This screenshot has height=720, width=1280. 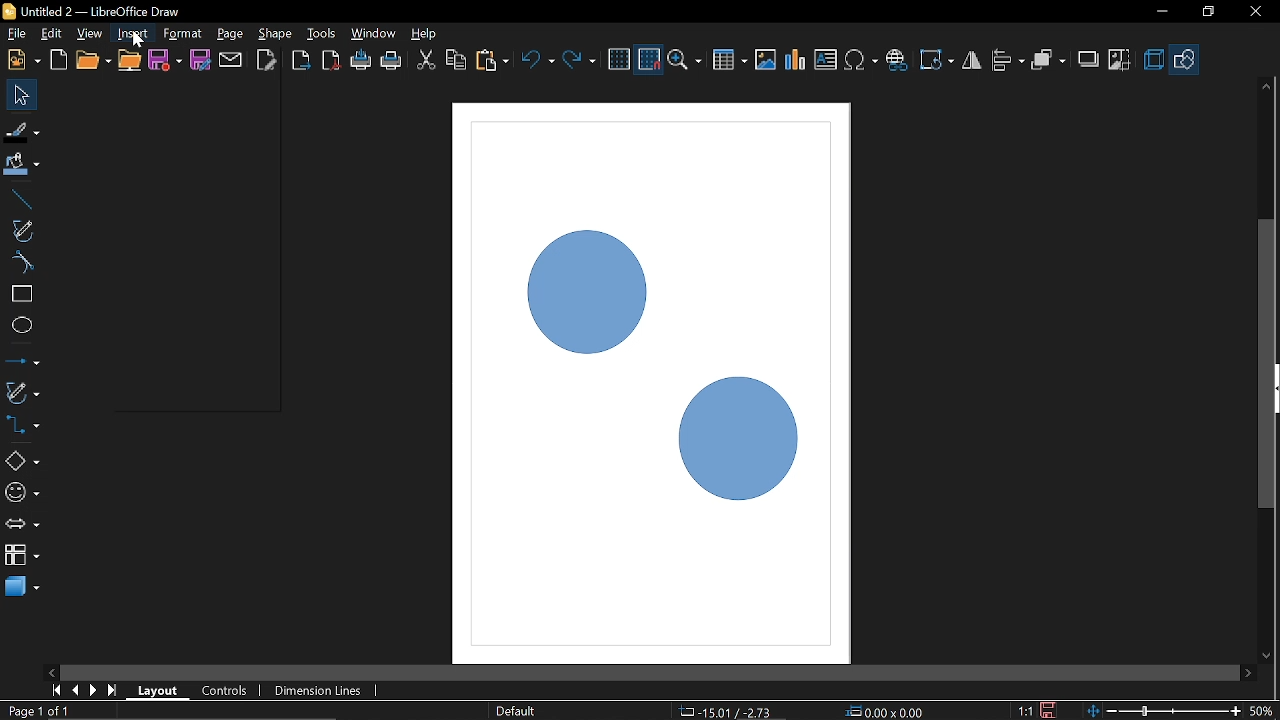 I want to click on Previous page, so click(x=77, y=690).